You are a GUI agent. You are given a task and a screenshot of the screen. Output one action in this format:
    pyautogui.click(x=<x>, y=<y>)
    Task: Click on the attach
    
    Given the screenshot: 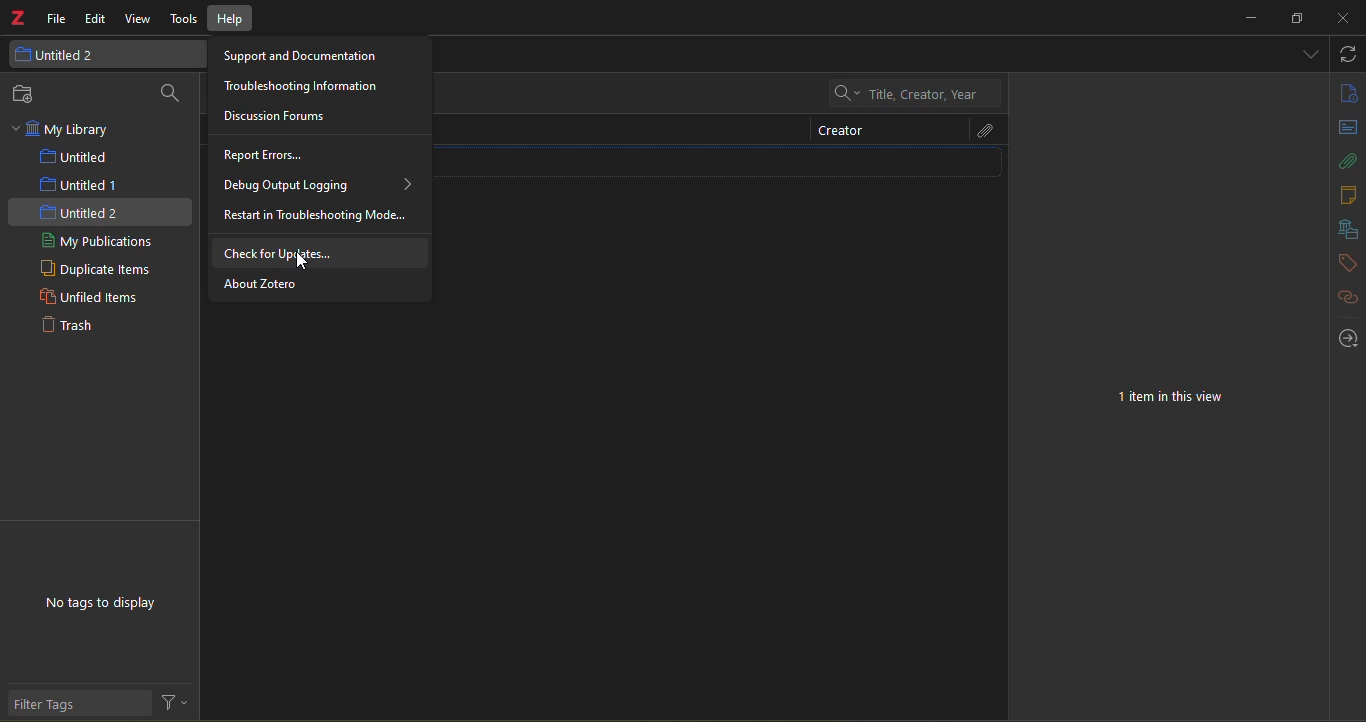 What is the action you would take?
    pyautogui.click(x=1347, y=163)
    